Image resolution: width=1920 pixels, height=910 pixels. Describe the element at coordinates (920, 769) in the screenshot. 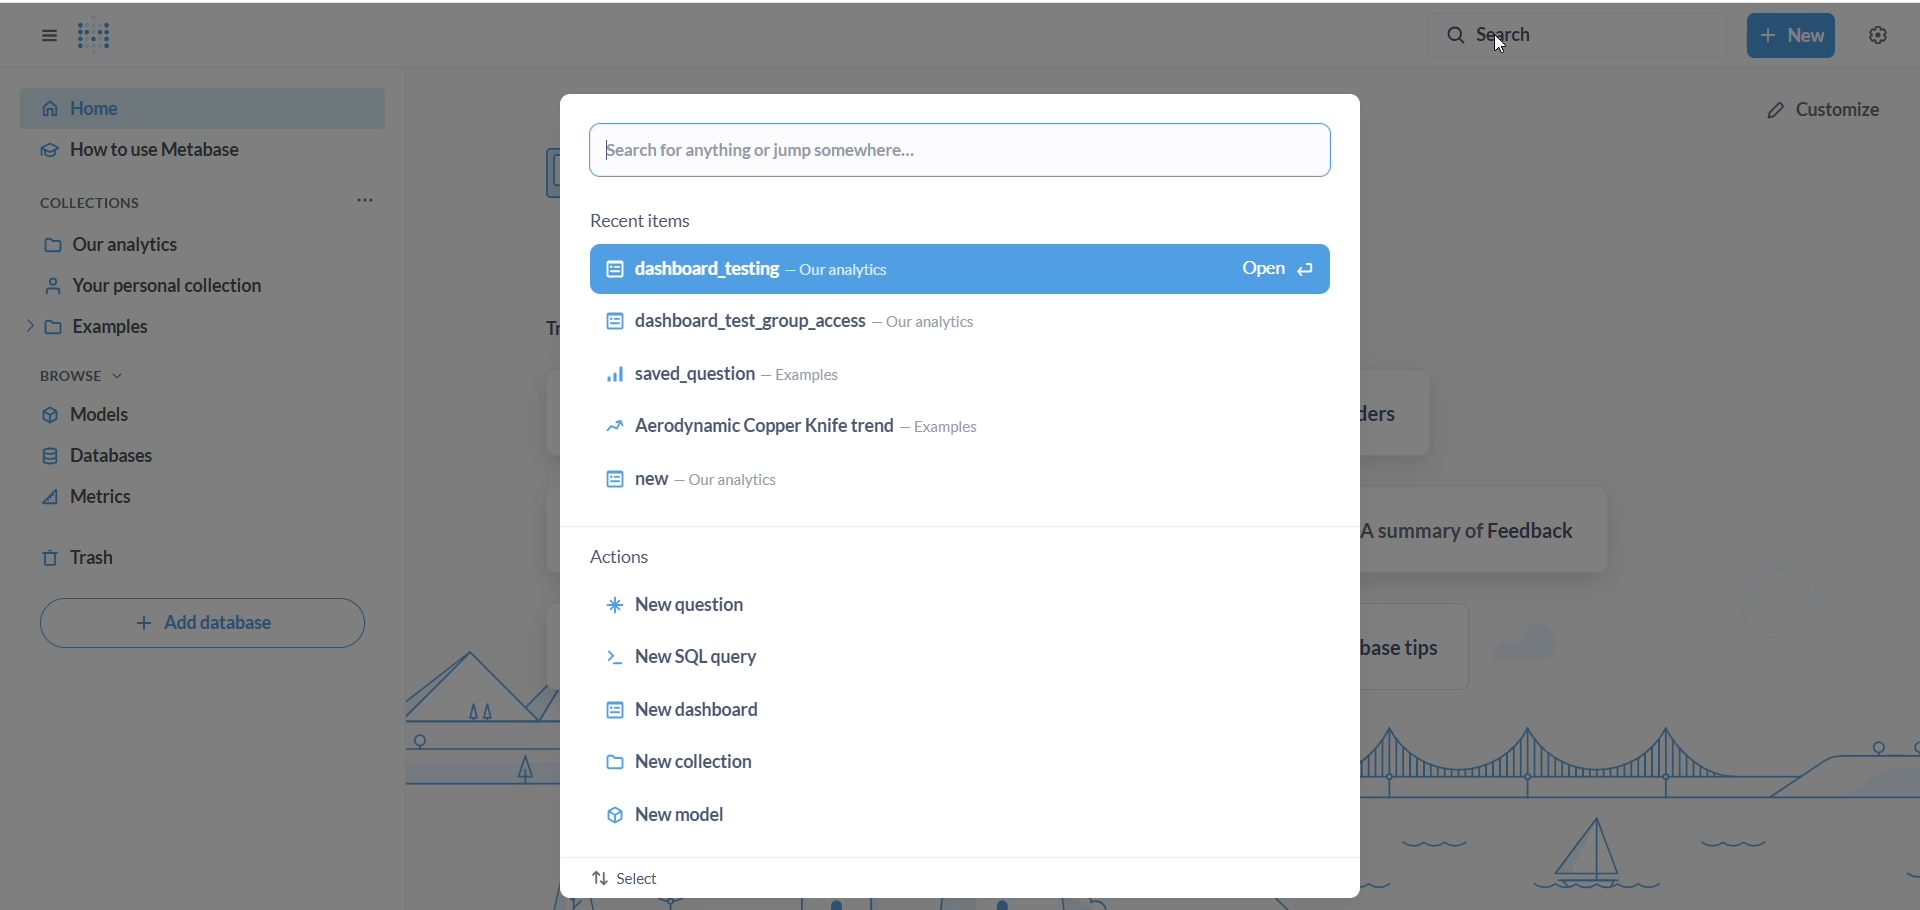

I see `new collection` at that location.